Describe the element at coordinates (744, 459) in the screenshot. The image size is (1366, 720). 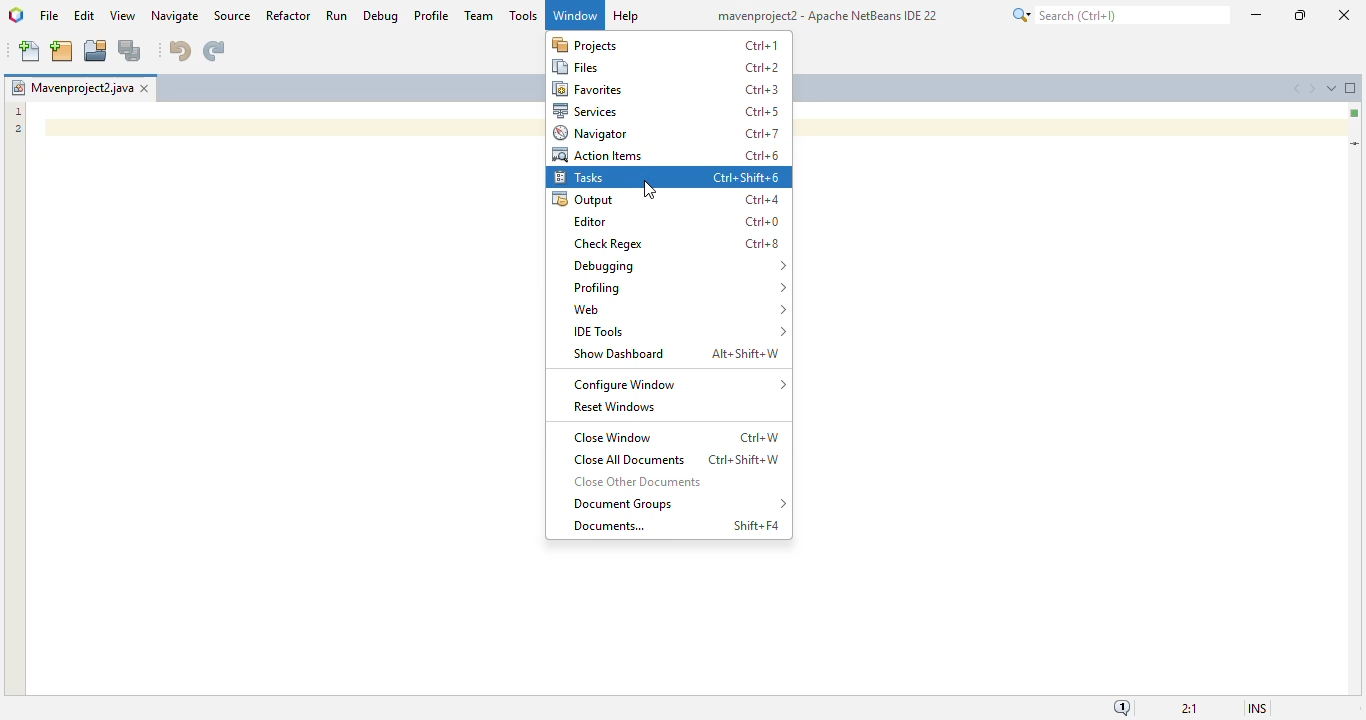
I see `shortcut for close all documents` at that location.